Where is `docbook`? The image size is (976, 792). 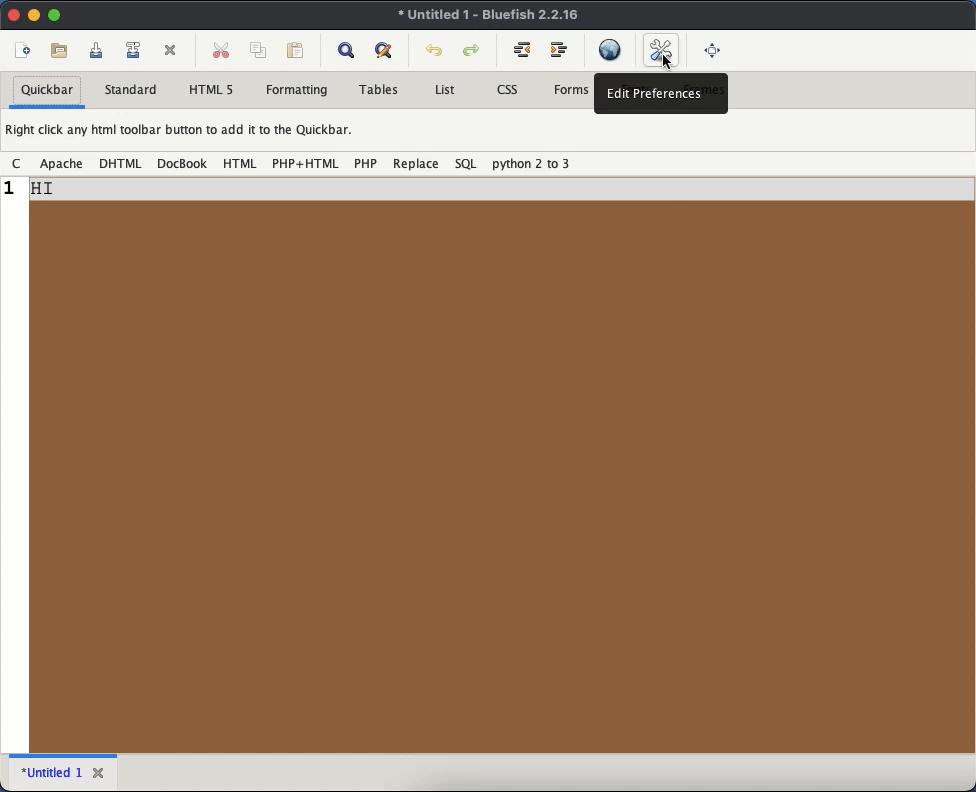
docbook is located at coordinates (182, 163).